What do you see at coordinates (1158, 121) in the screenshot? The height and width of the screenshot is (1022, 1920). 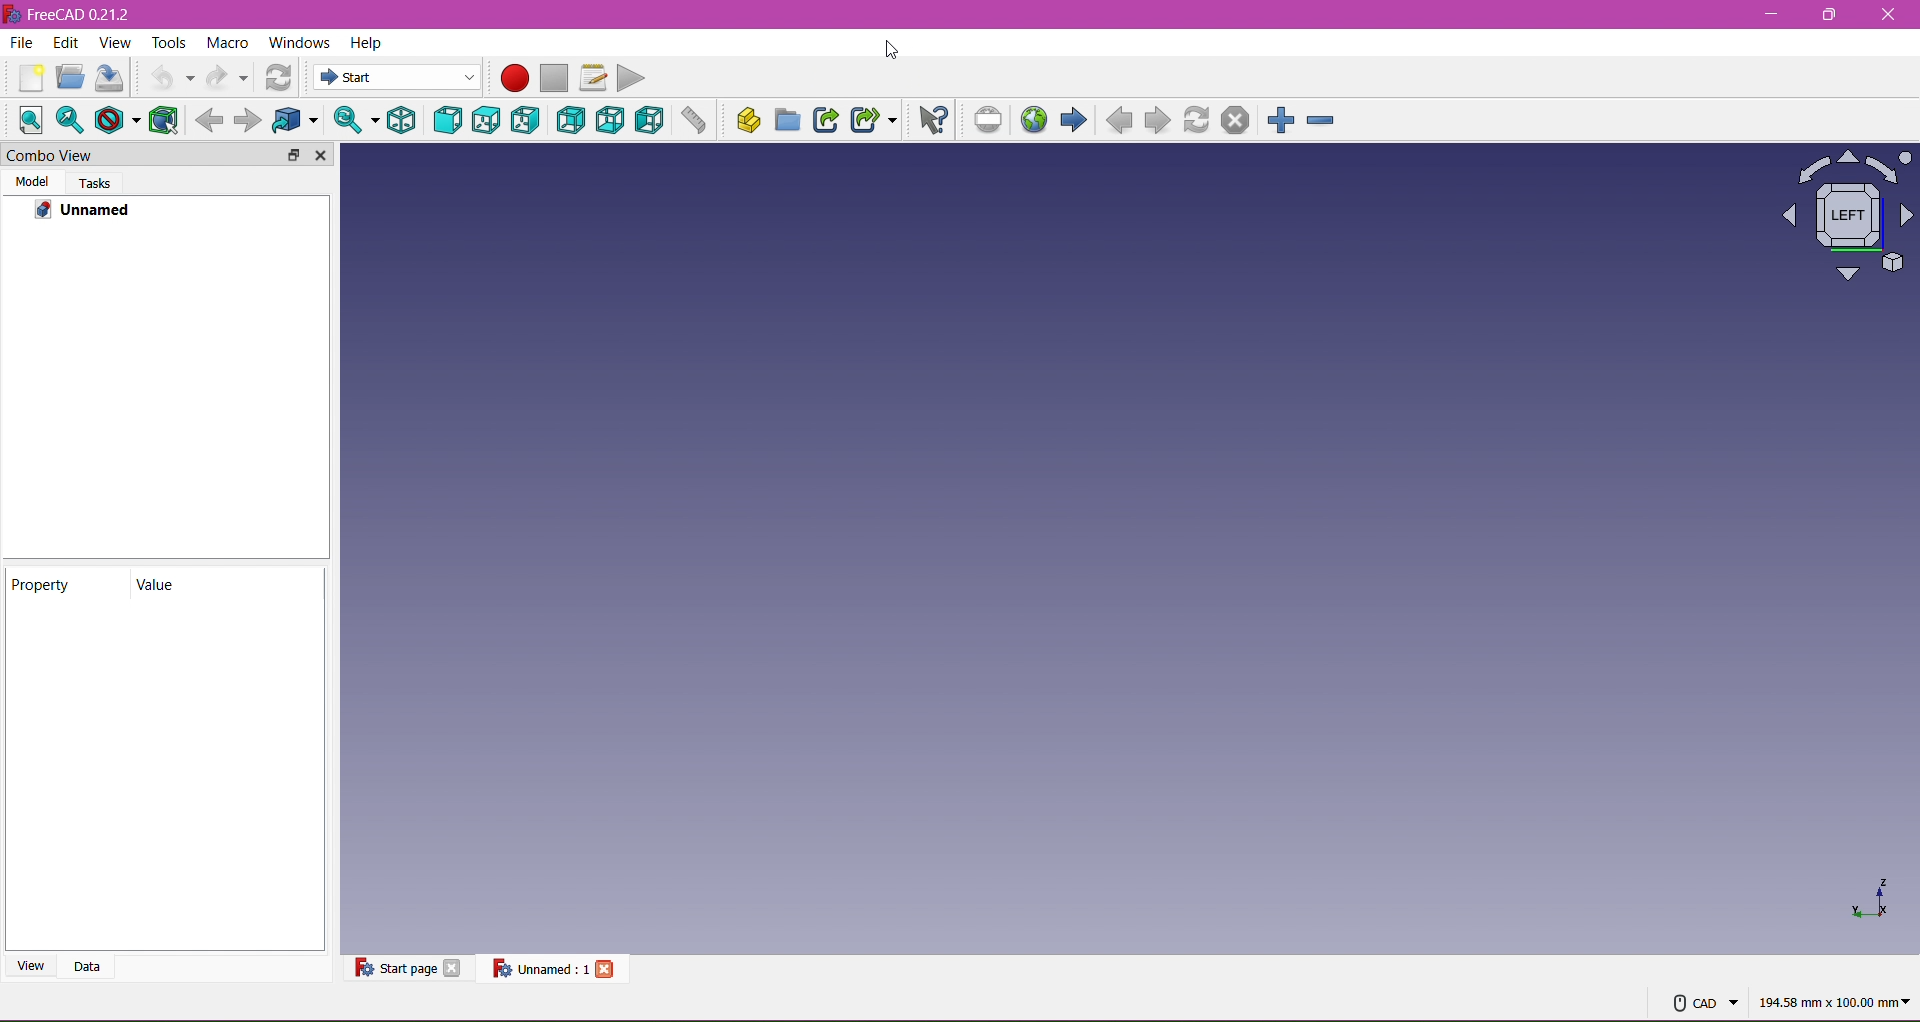 I see `Forward Navigation` at bounding box center [1158, 121].